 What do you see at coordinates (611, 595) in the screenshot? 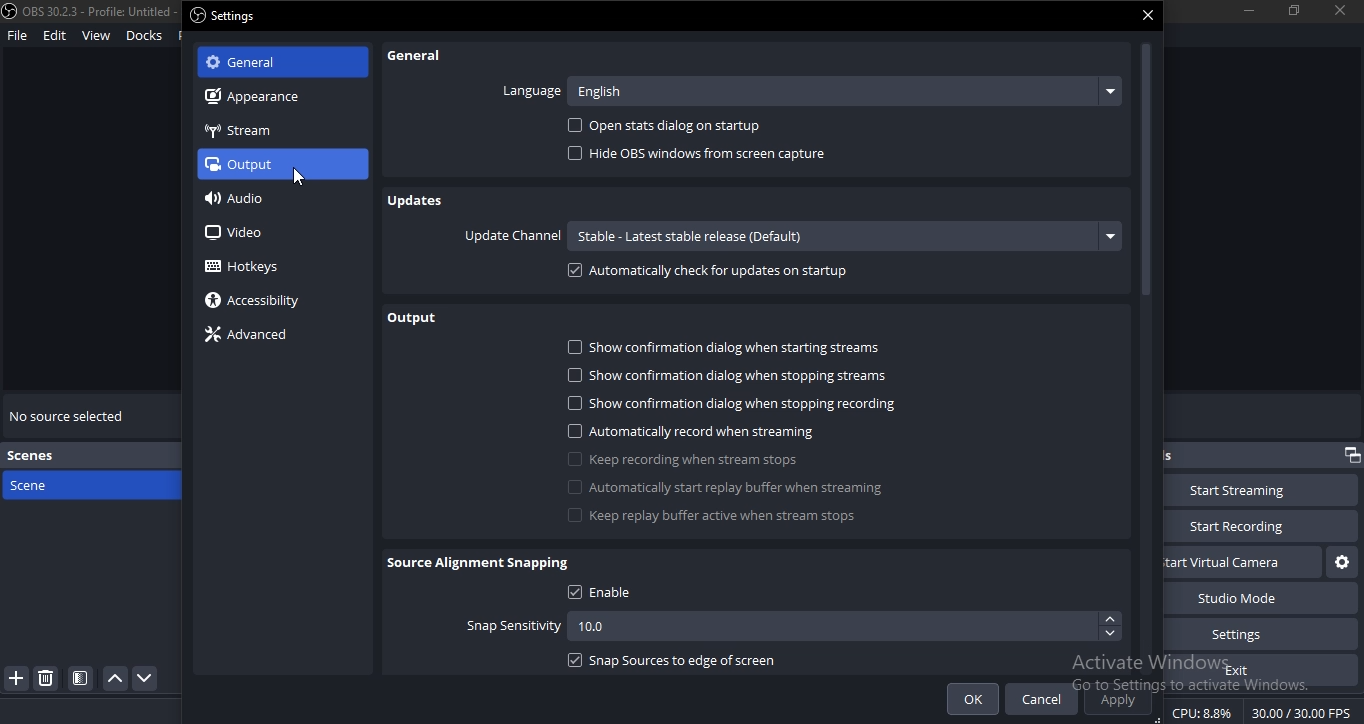
I see `enable` at bounding box center [611, 595].